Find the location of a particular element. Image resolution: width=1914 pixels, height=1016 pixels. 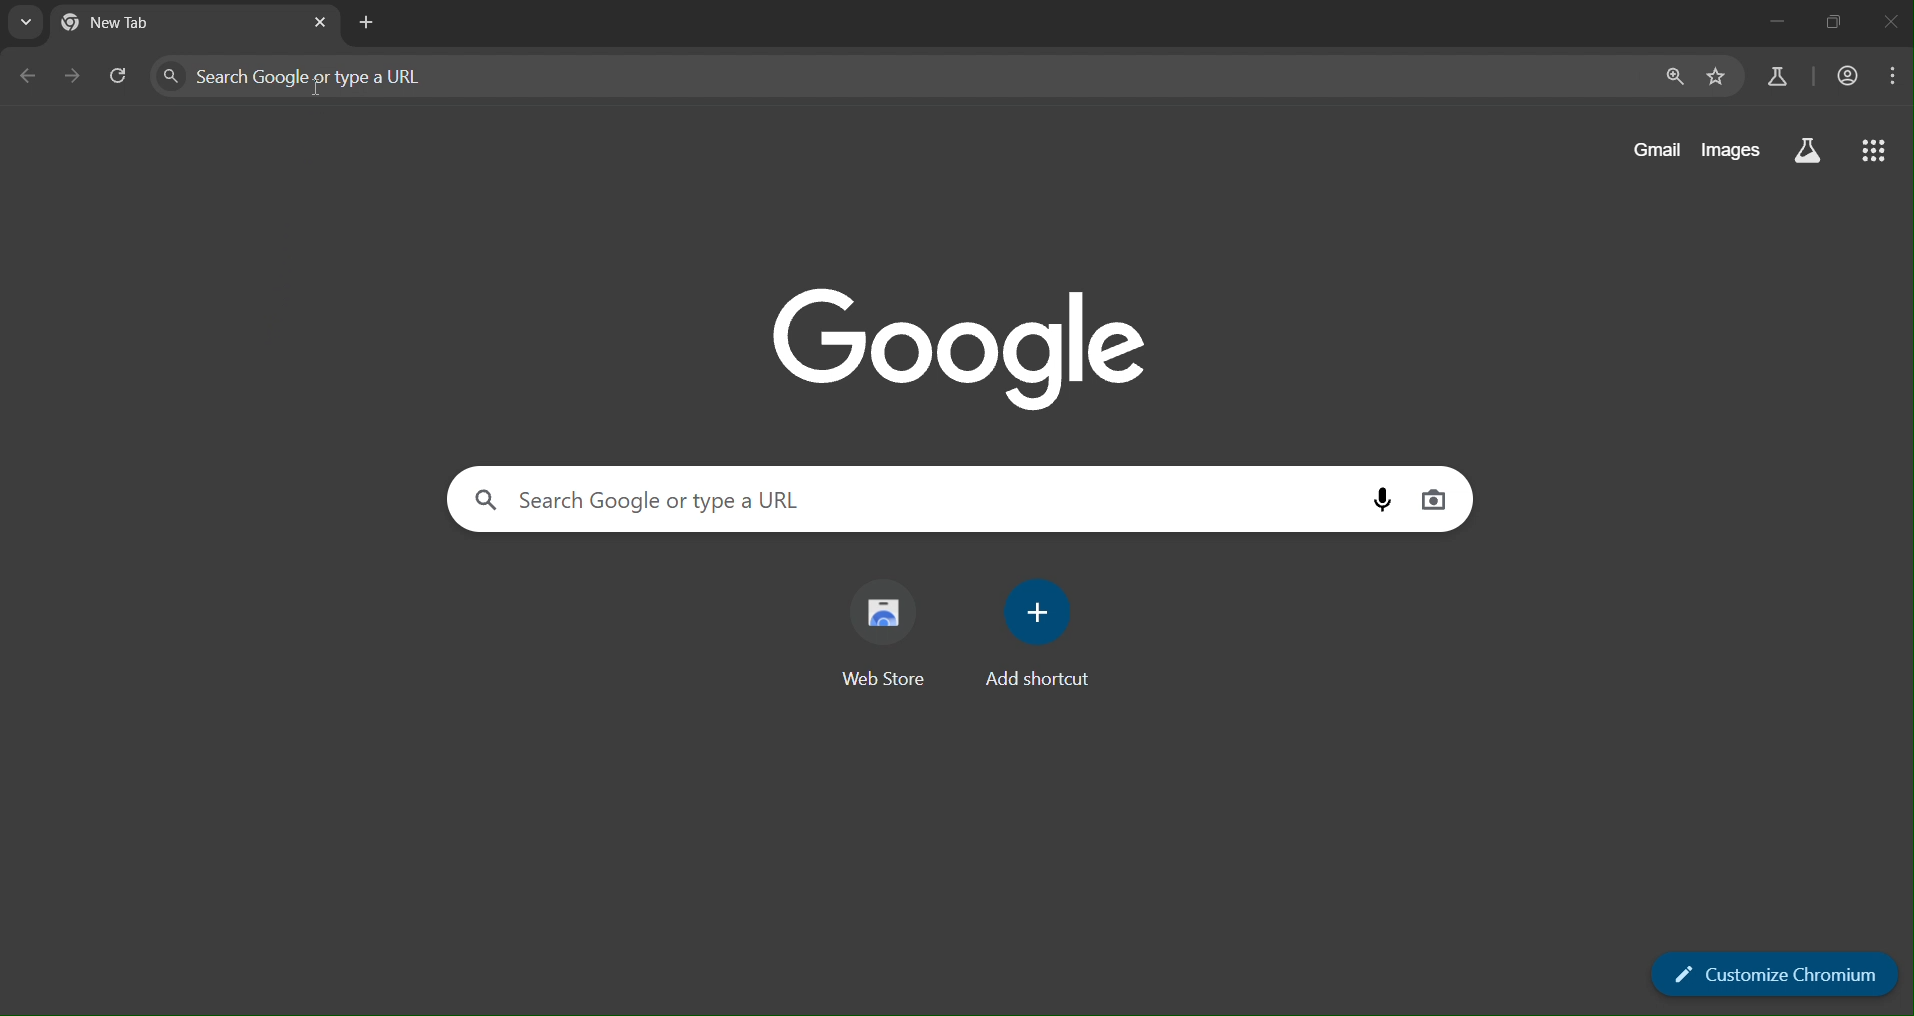

bookmark page is located at coordinates (1719, 77).